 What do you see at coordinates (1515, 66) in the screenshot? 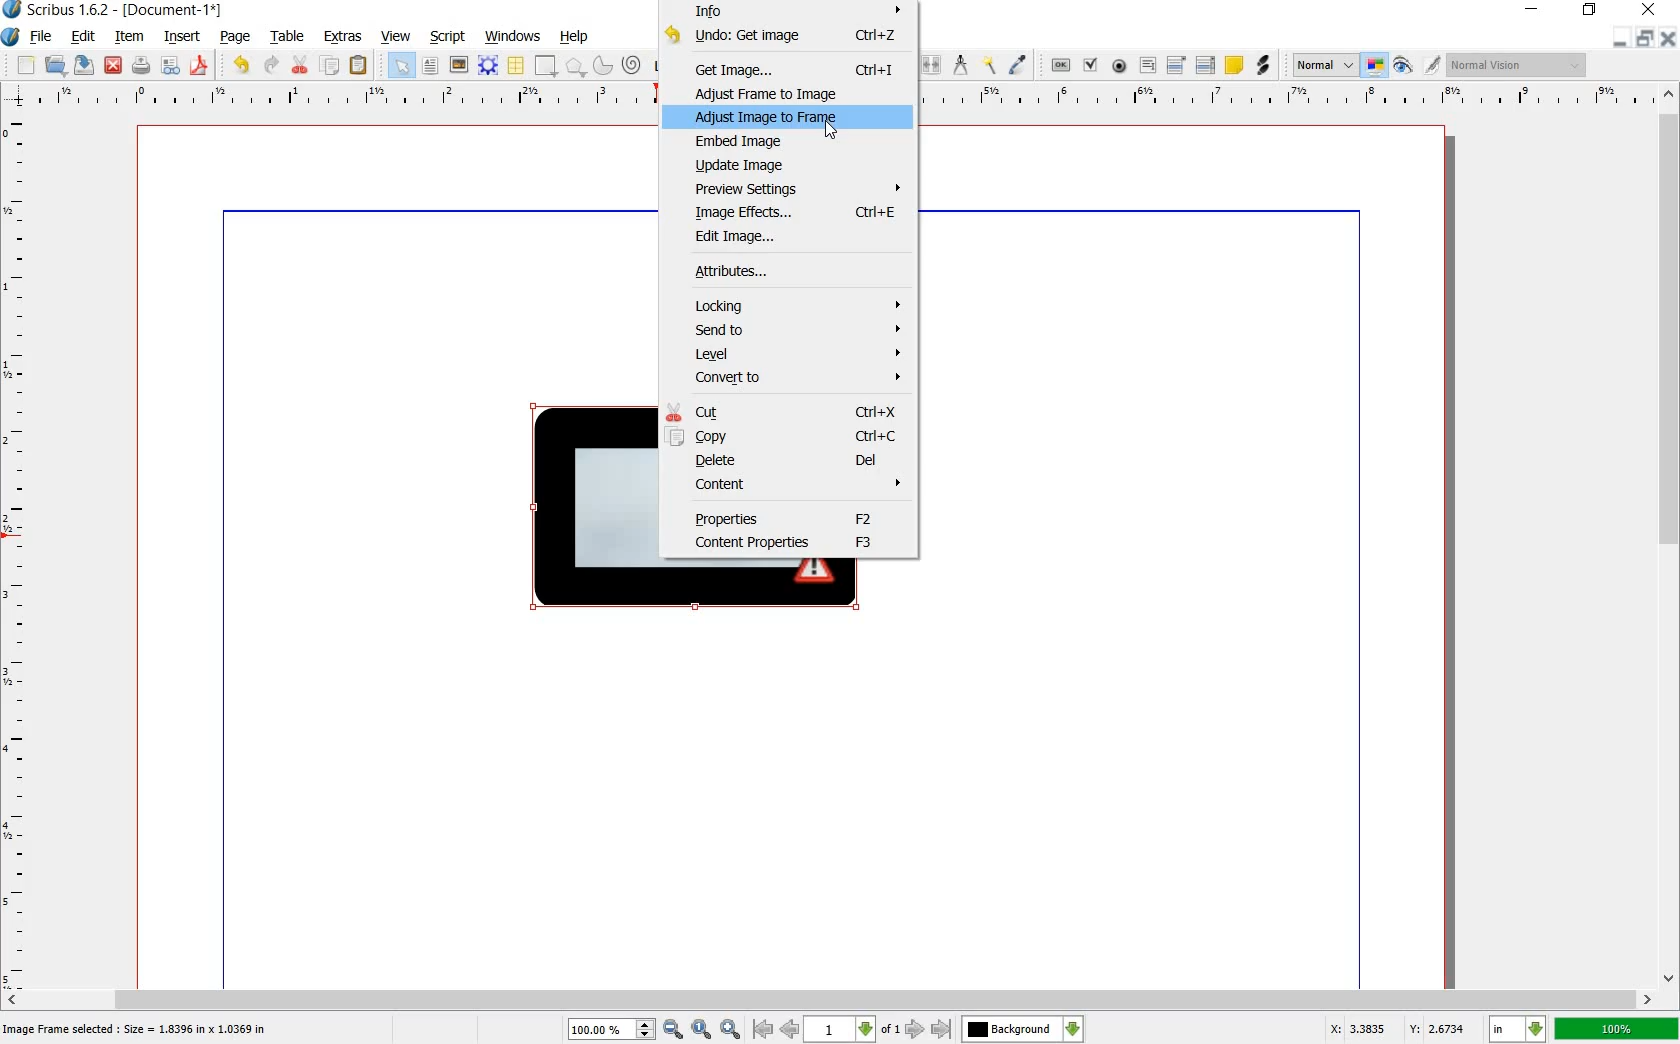
I see `visual appearance of the display` at bounding box center [1515, 66].